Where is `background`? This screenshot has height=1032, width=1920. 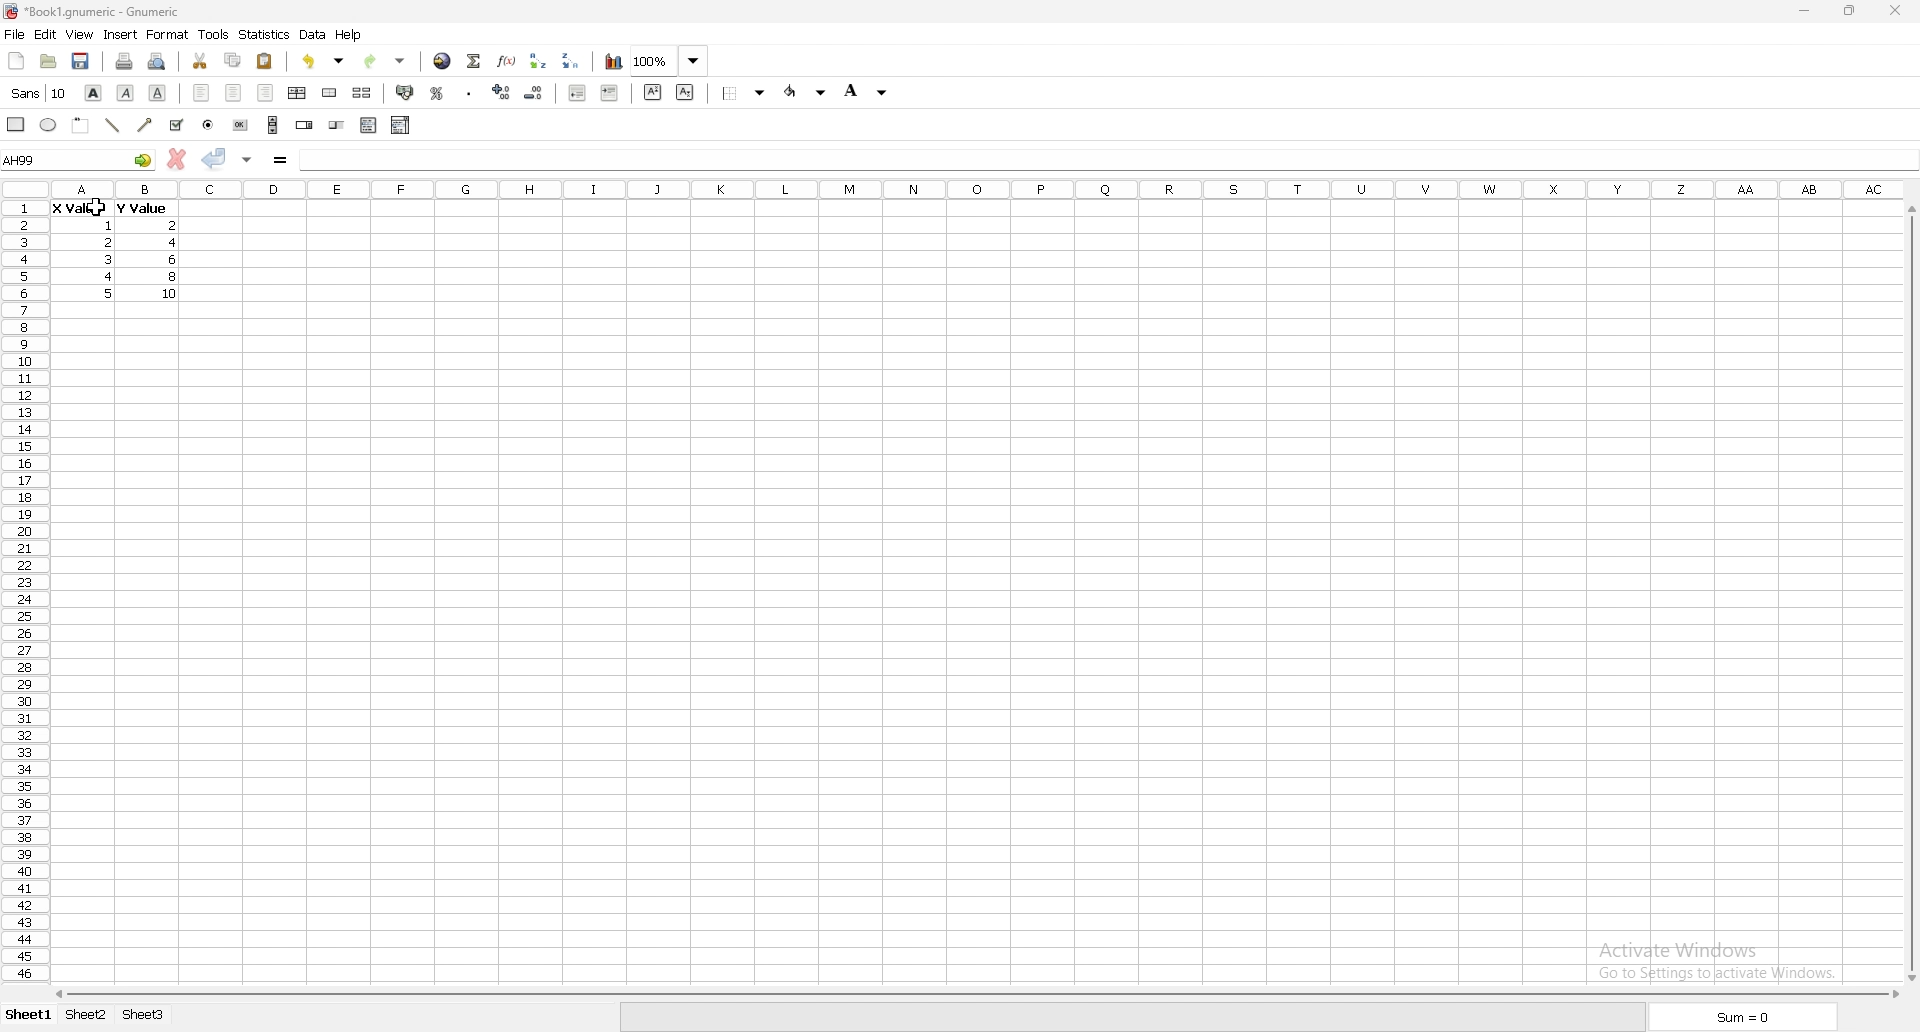
background is located at coordinates (866, 90).